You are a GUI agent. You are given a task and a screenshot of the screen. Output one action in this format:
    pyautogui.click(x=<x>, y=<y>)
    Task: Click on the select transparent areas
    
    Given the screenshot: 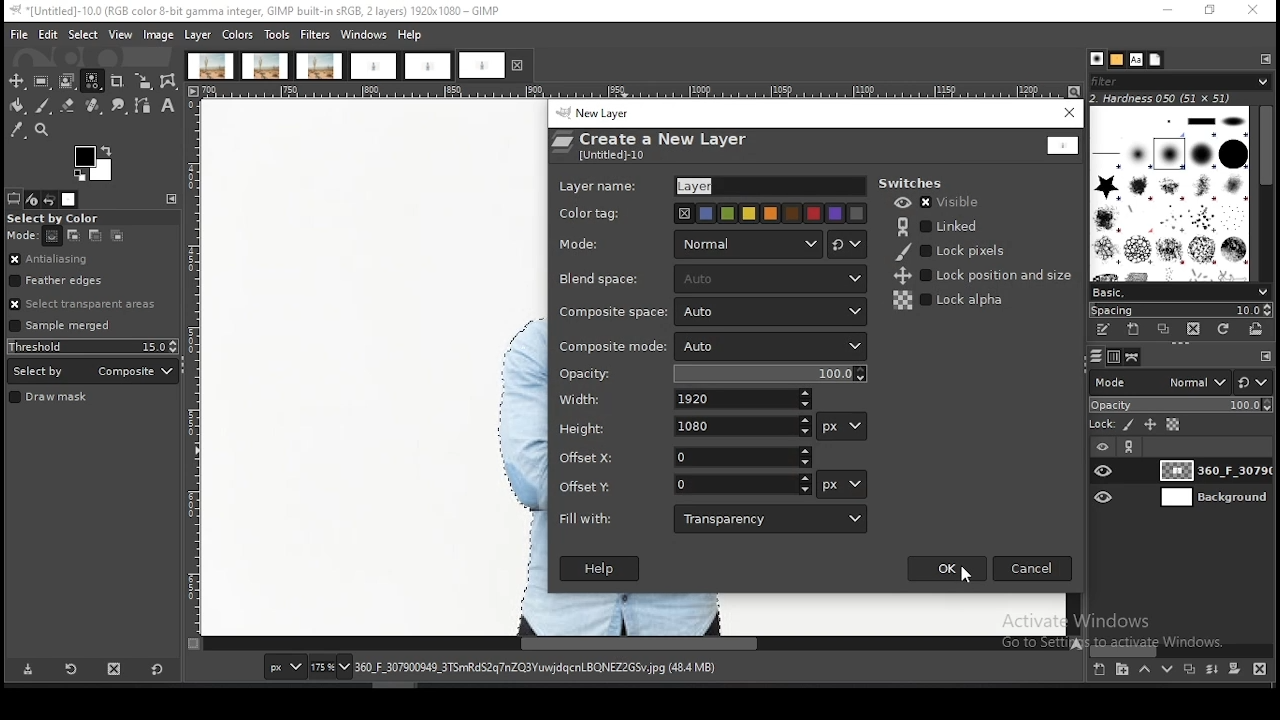 What is the action you would take?
    pyautogui.click(x=87, y=304)
    